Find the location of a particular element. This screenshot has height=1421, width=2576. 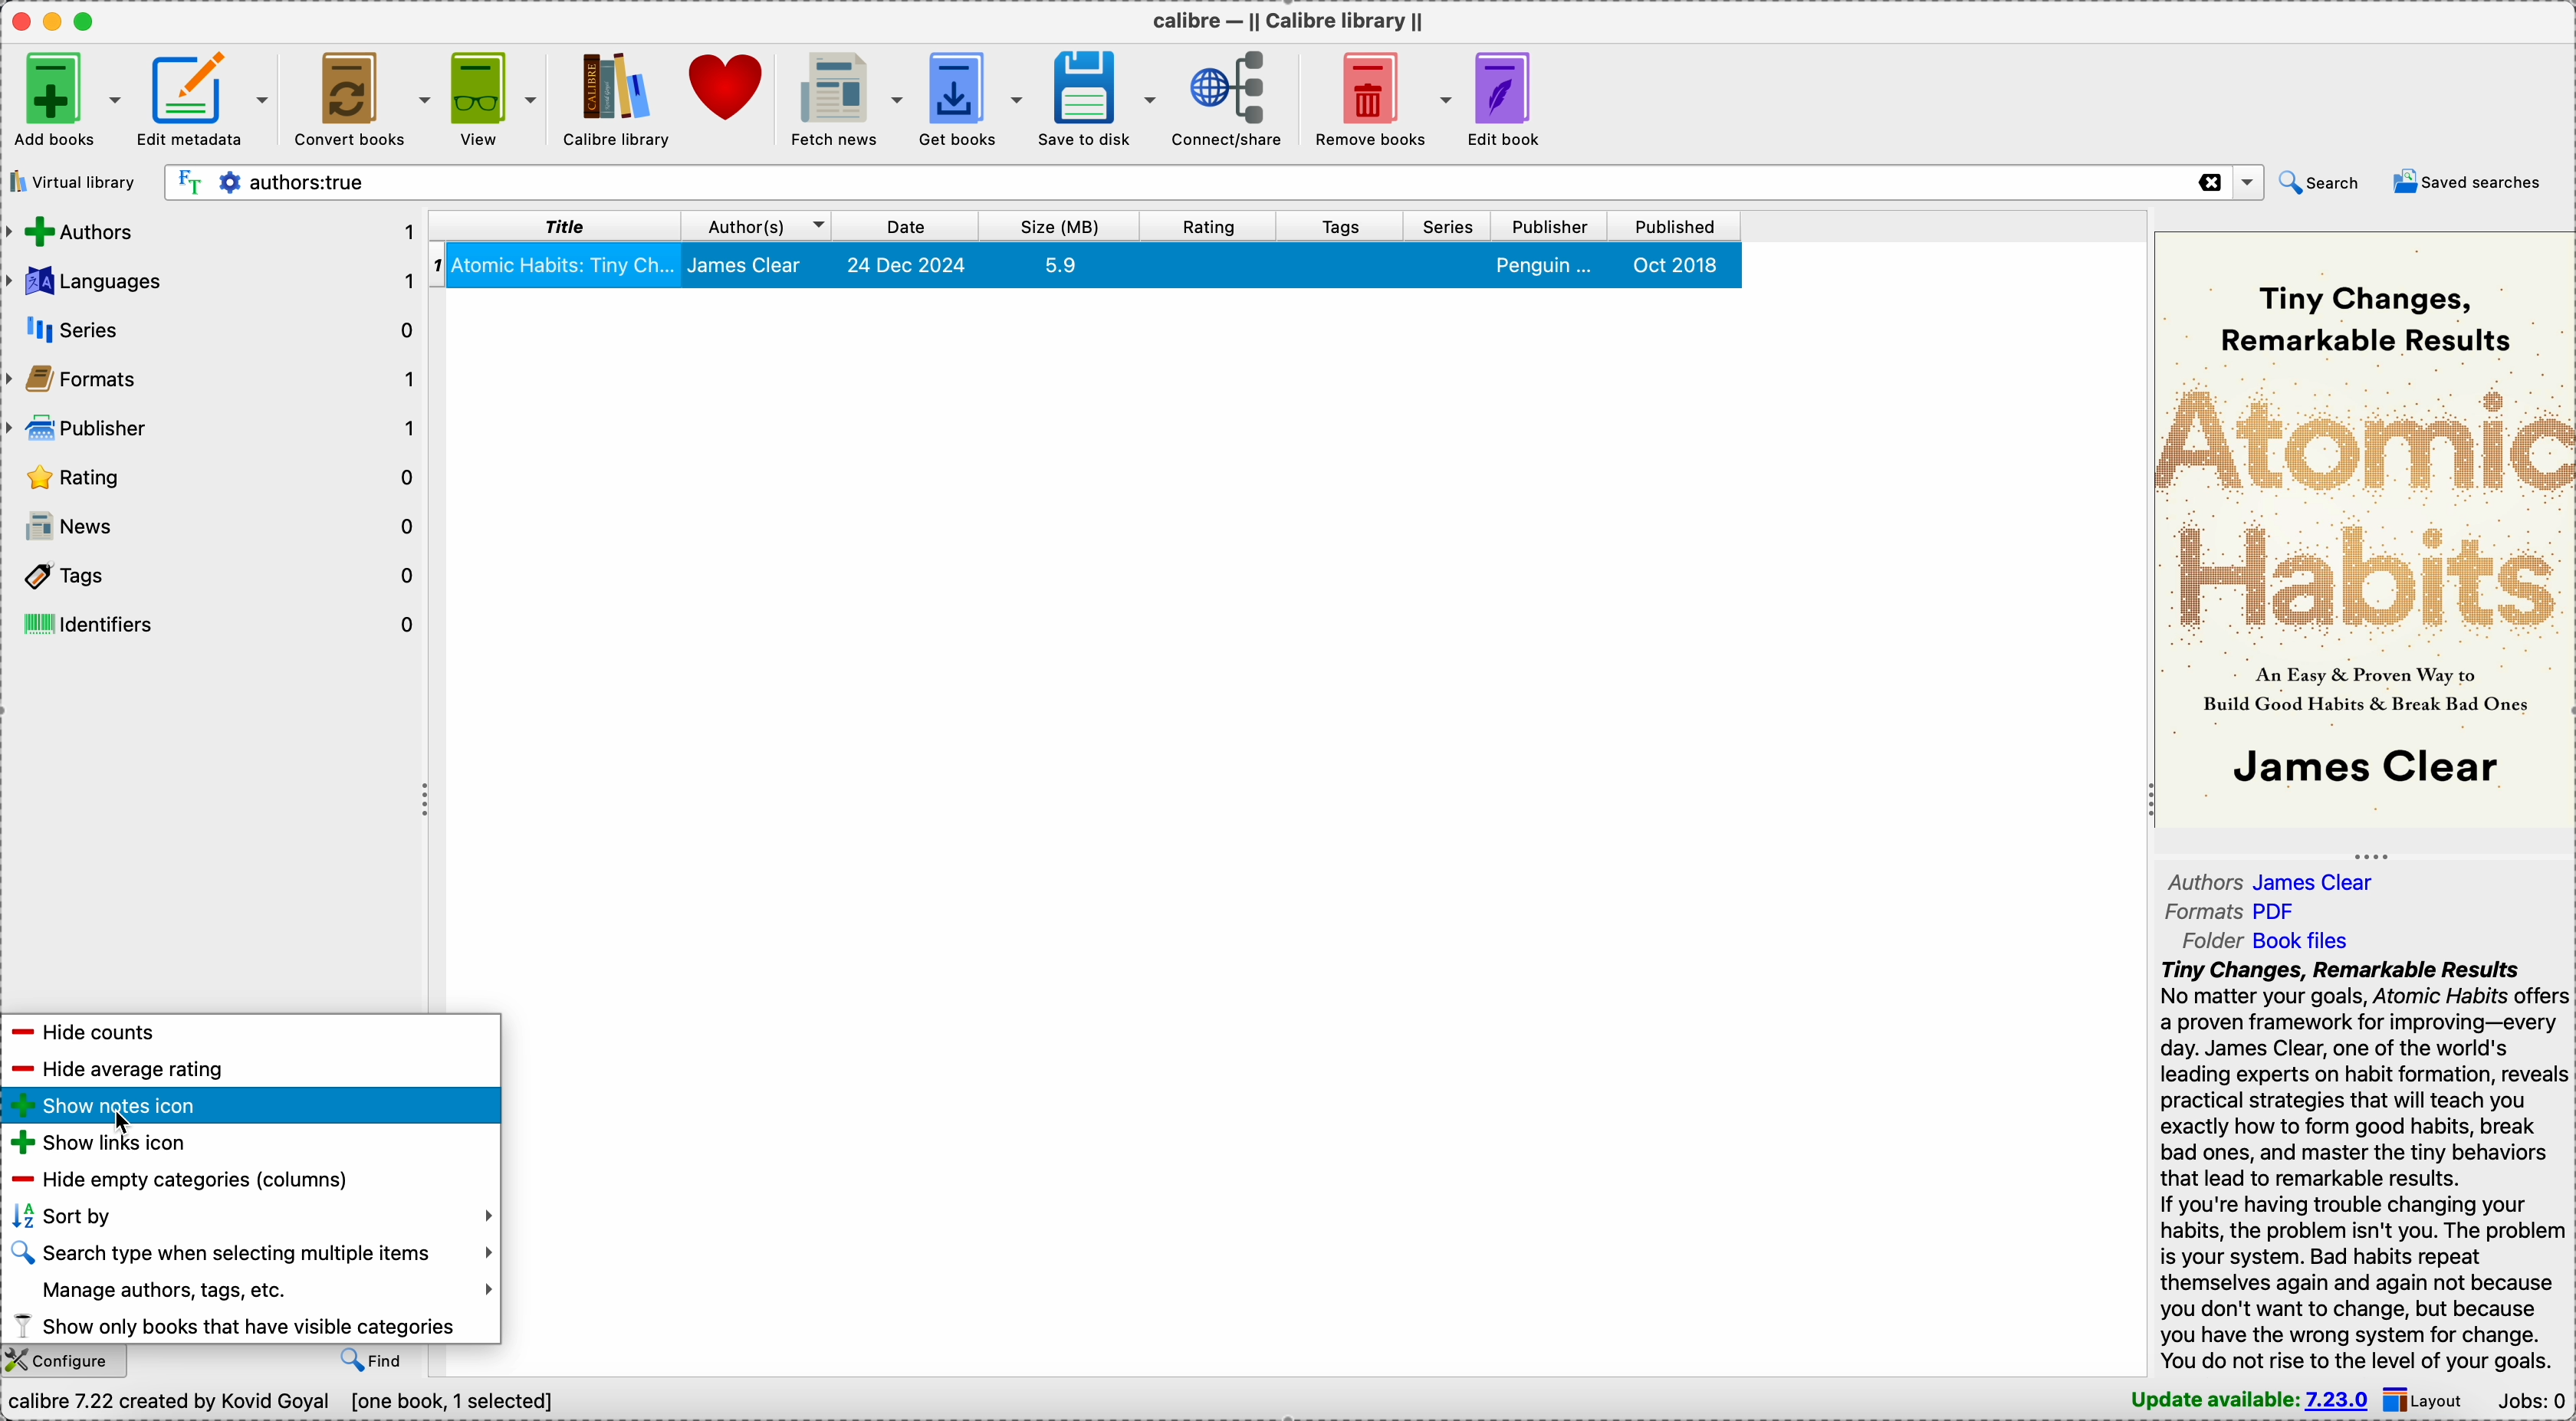

tags is located at coordinates (1338, 225).